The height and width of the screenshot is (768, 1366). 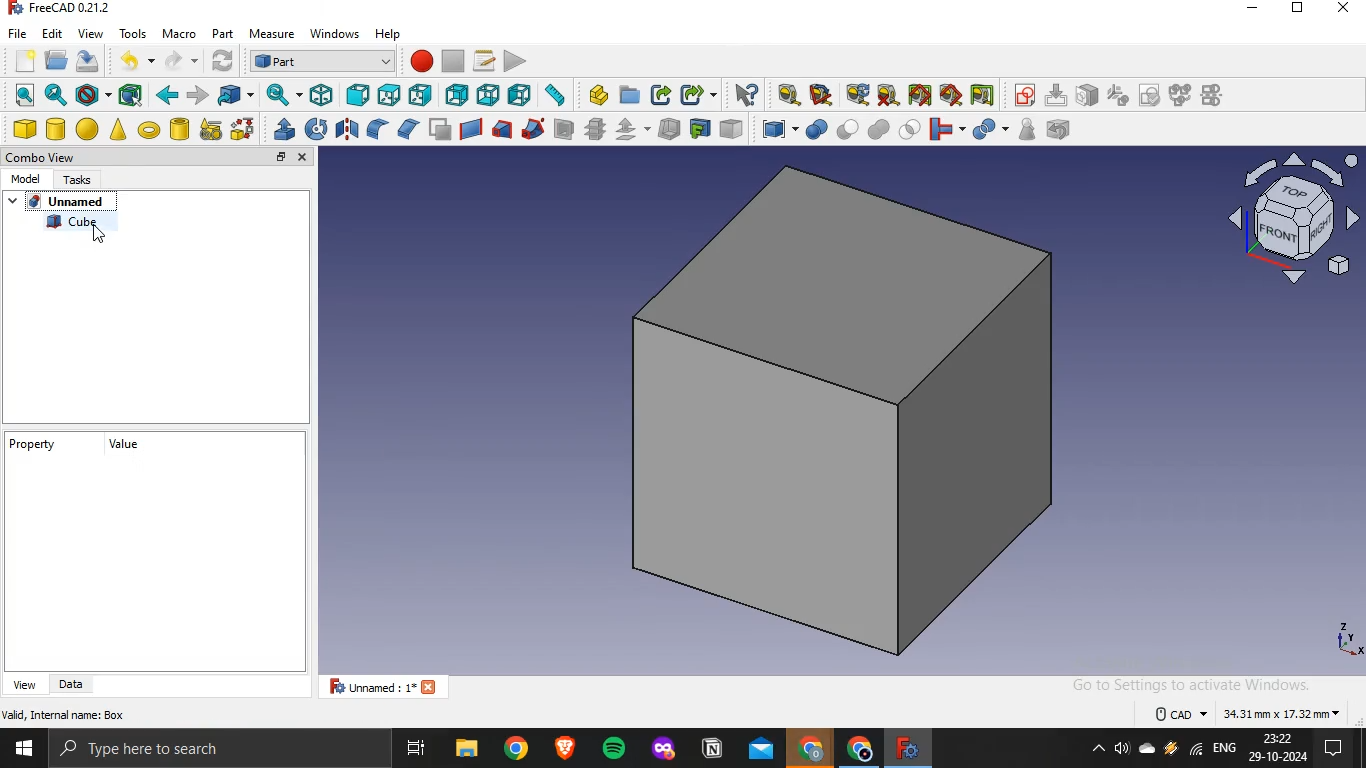 What do you see at coordinates (856, 750) in the screenshot?
I see `google chrome` at bounding box center [856, 750].